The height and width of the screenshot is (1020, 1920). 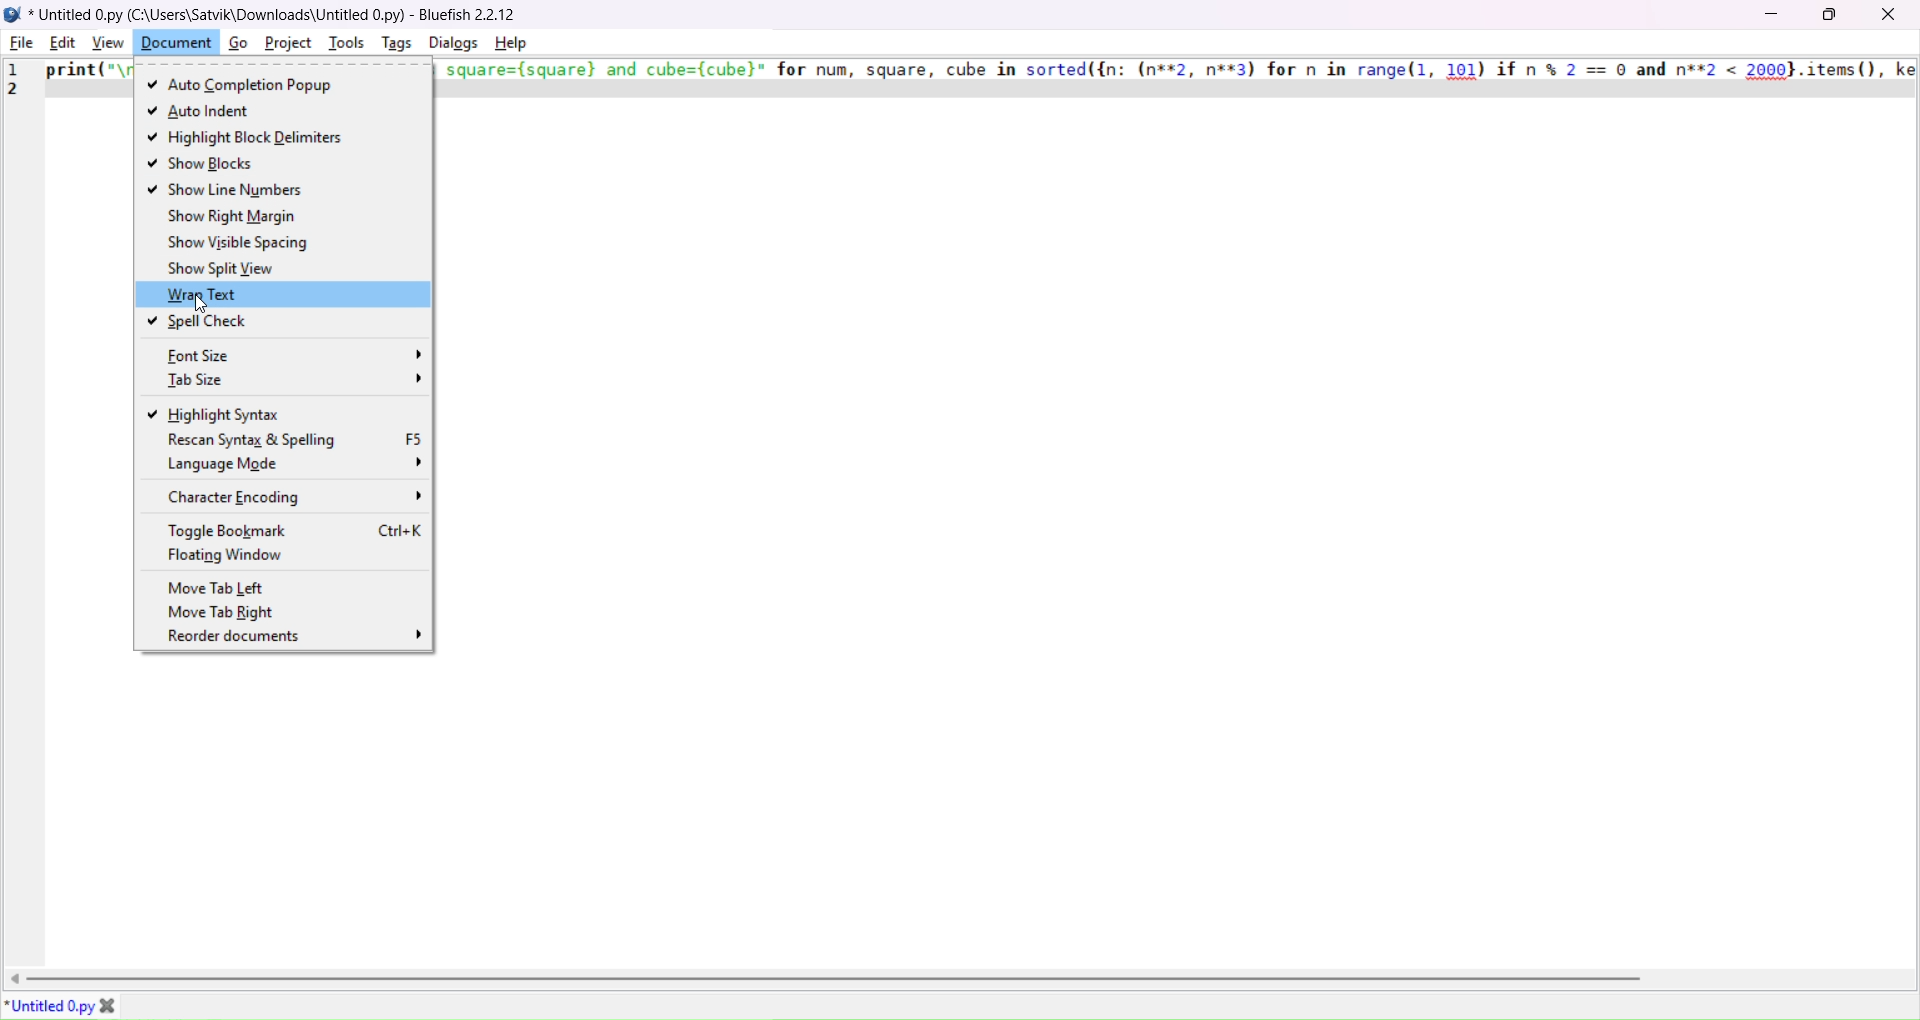 I want to click on highlight block delimiters, so click(x=243, y=137).